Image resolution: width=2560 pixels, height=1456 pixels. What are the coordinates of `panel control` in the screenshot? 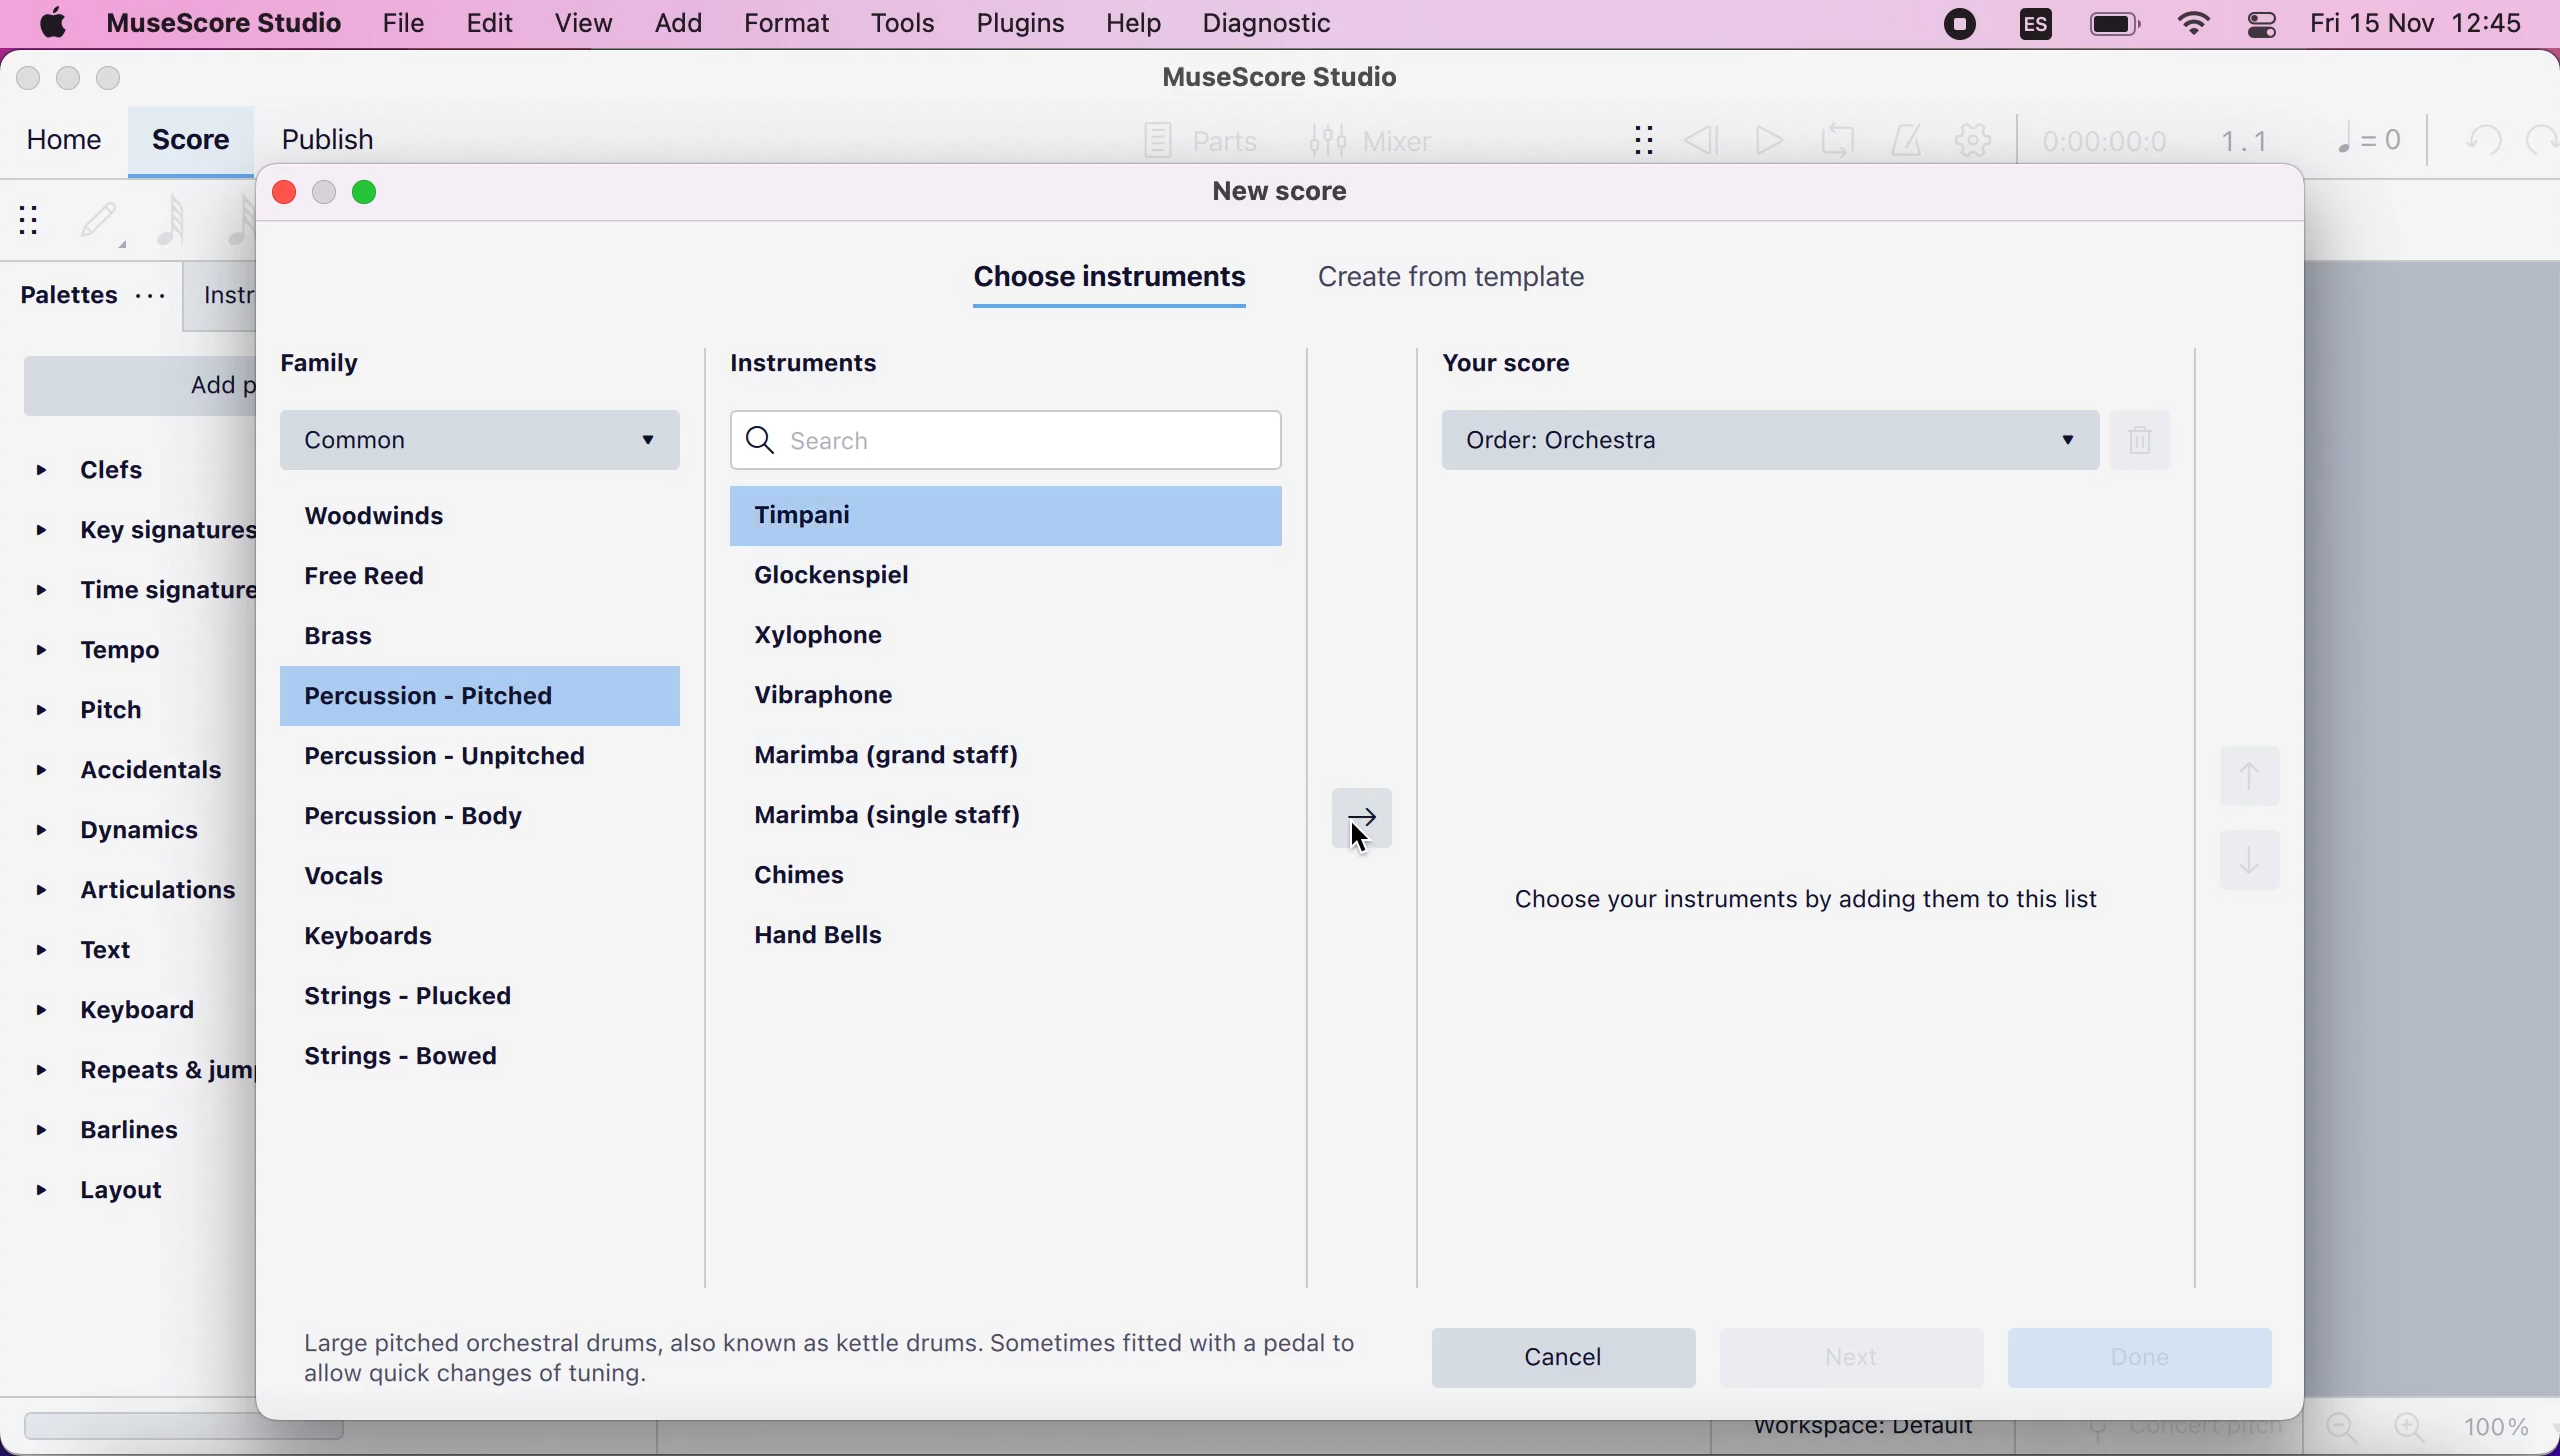 It's located at (2266, 26).